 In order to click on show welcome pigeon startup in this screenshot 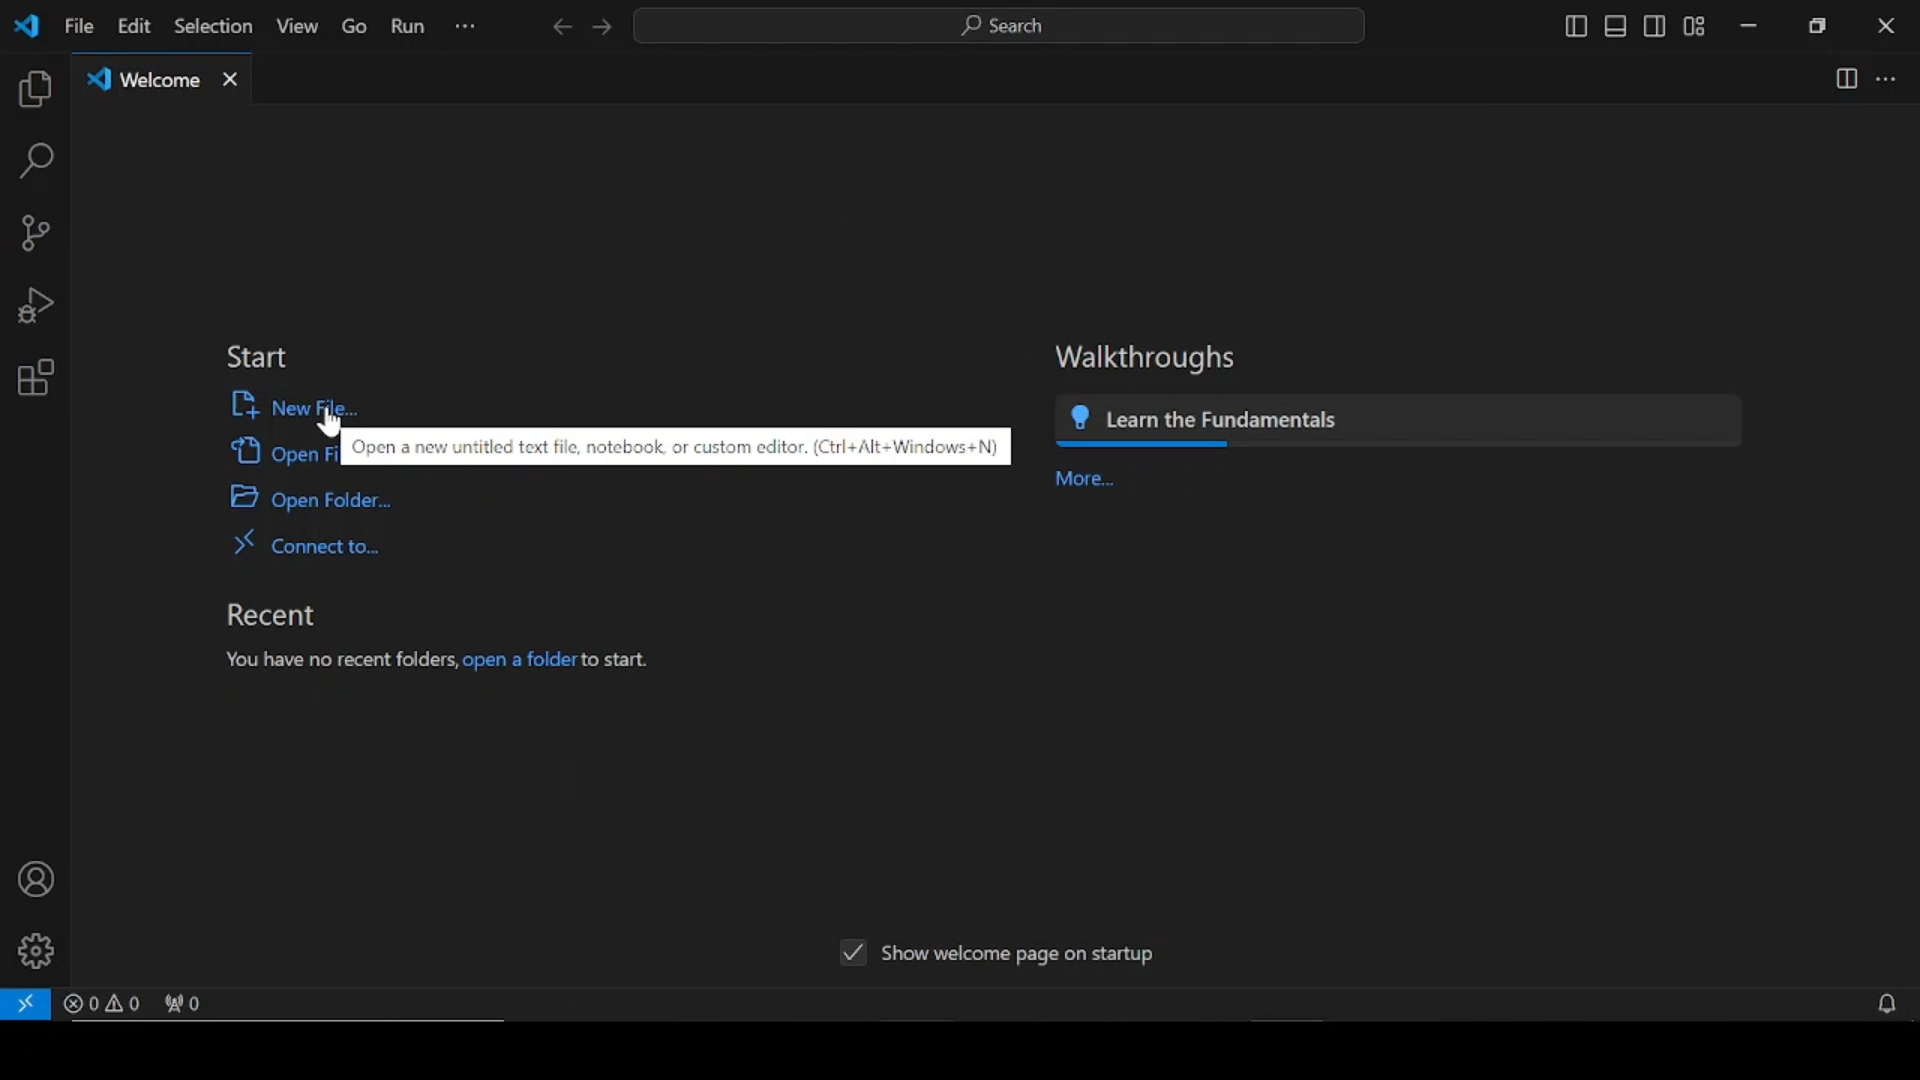, I will do `click(999, 953)`.